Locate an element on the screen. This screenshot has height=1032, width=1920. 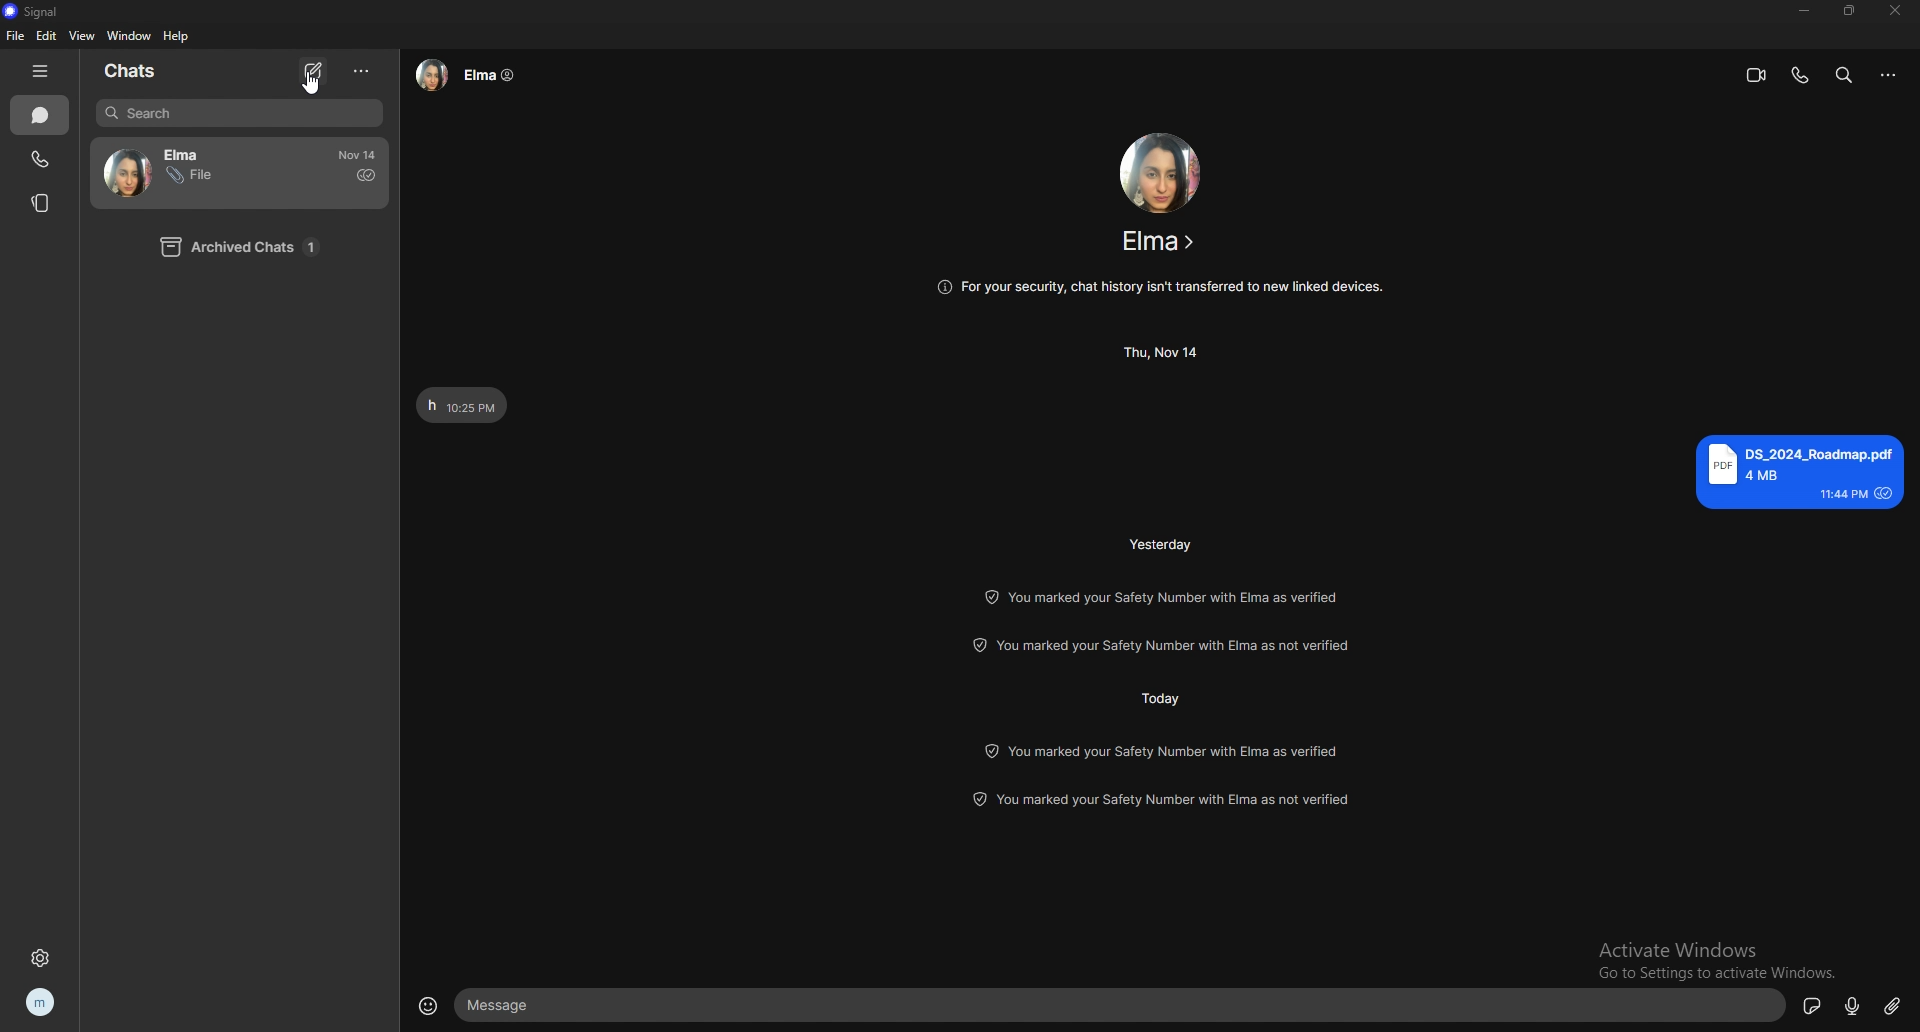
window is located at coordinates (129, 36).